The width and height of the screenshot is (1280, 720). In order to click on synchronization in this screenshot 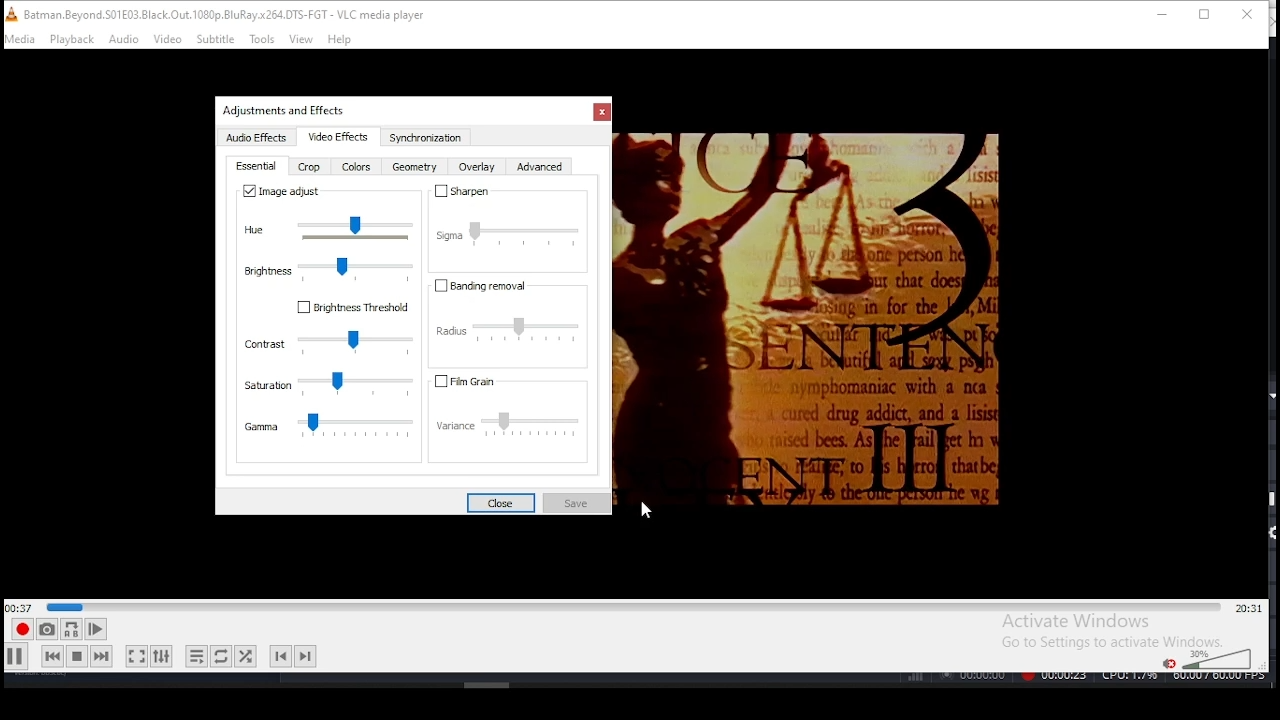, I will do `click(424, 138)`.